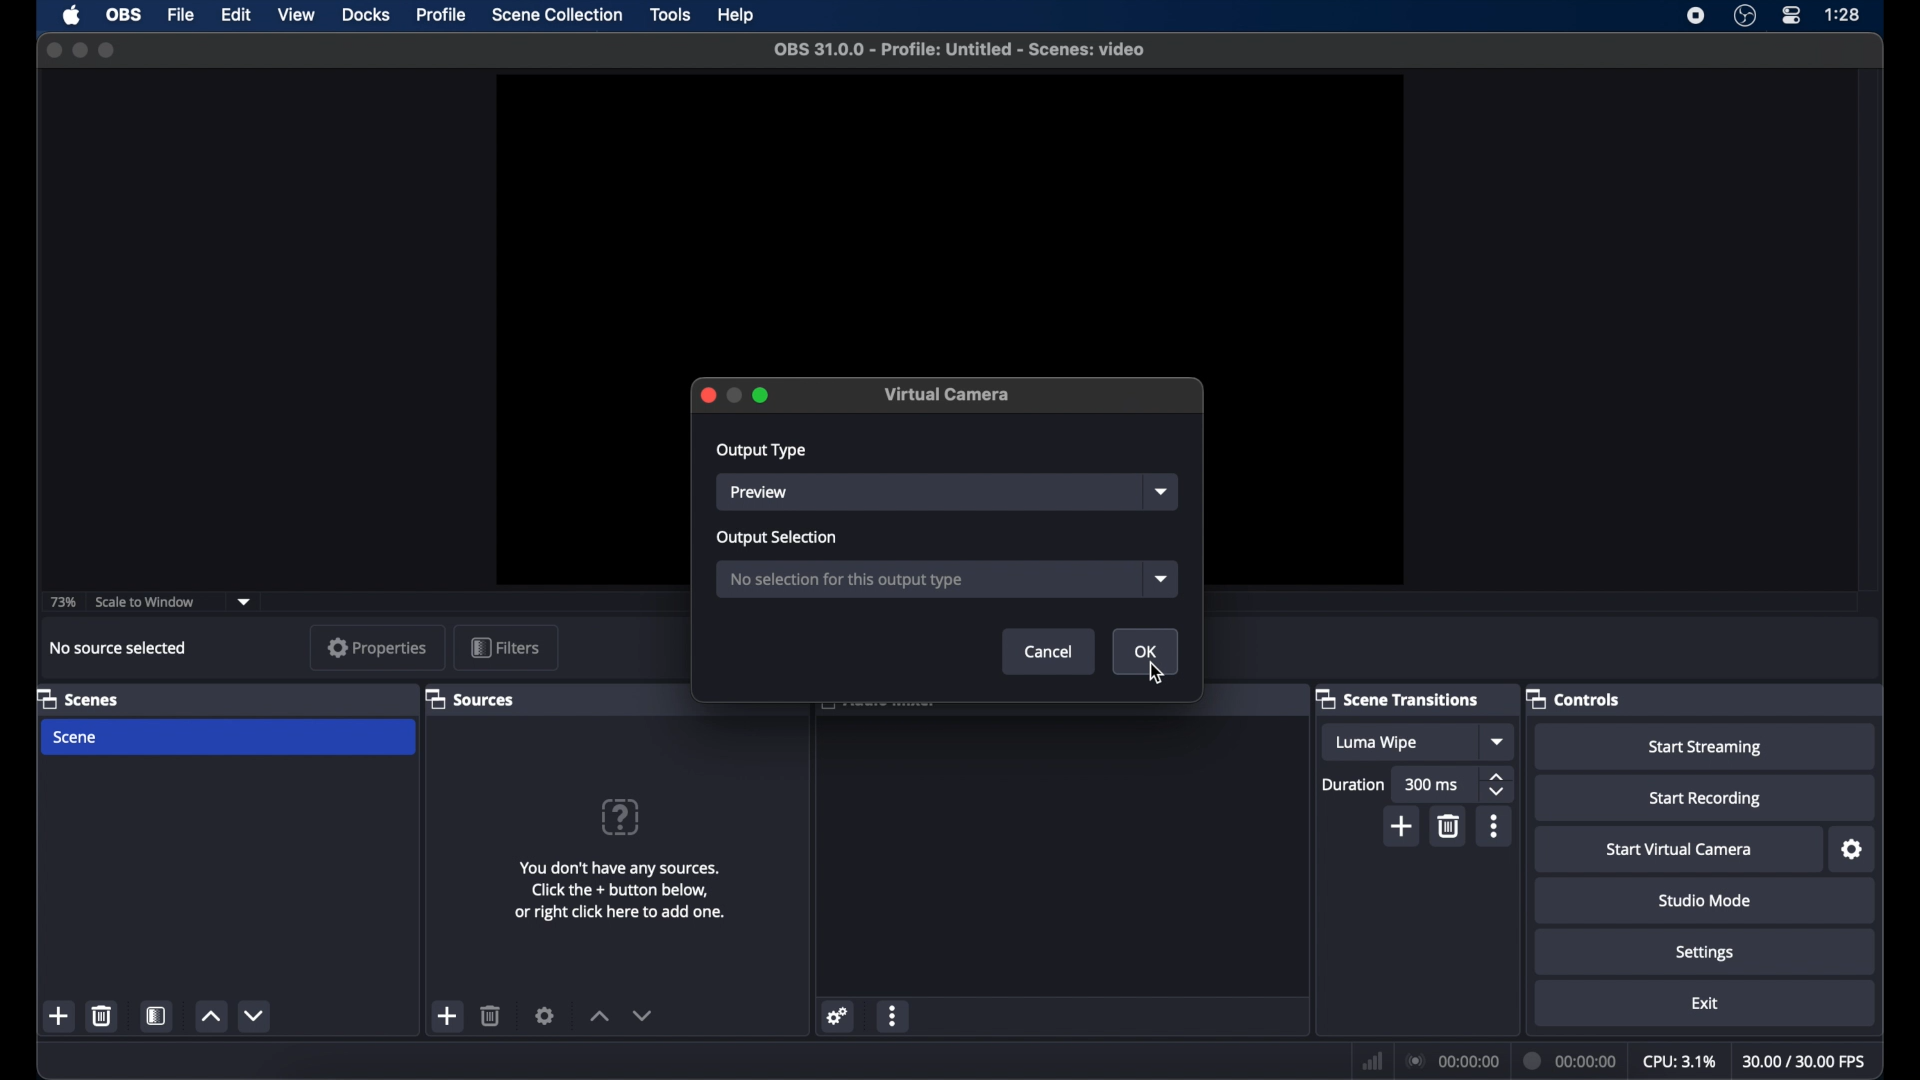 Image resolution: width=1920 pixels, height=1080 pixels. Describe the element at coordinates (1496, 784) in the screenshot. I see `stepper buttons` at that location.